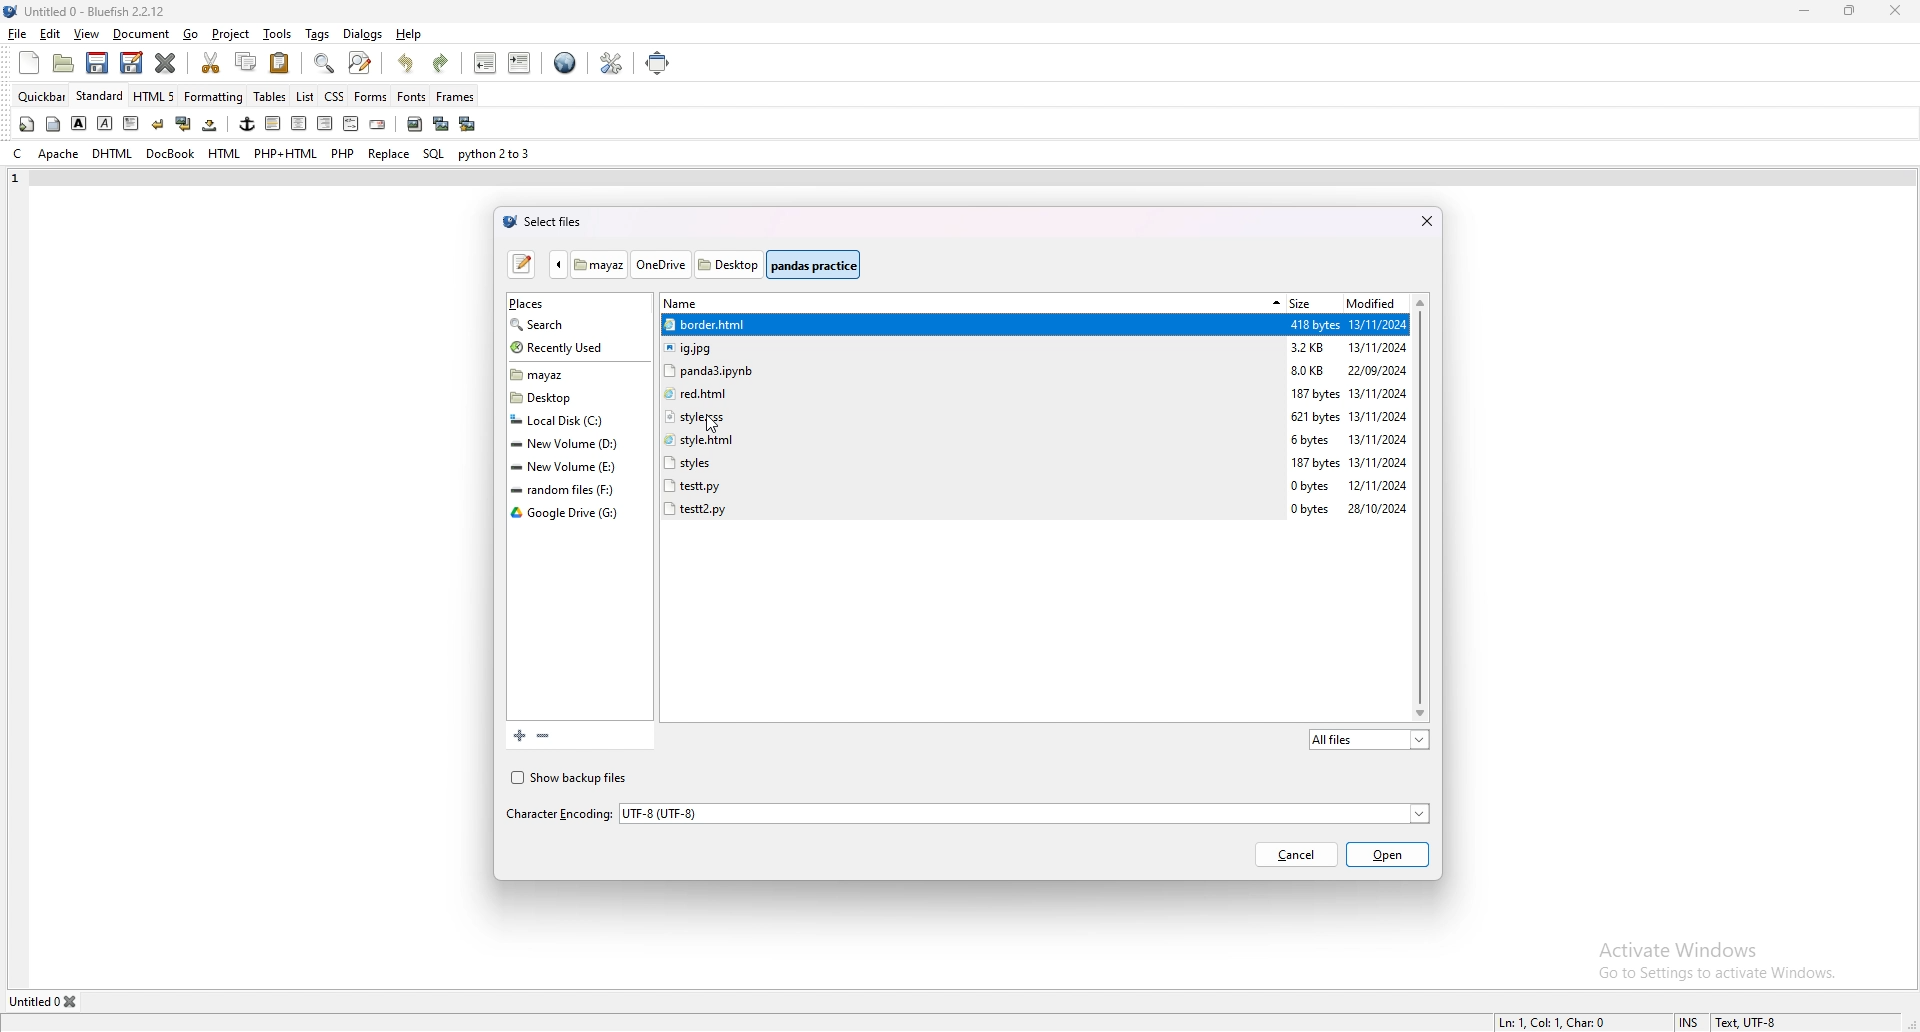 The width and height of the screenshot is (1920, 1032). What do you see at coordinates (524, 264) in the screenshot?
I see `type a file name` at bounding box center [524, 264].